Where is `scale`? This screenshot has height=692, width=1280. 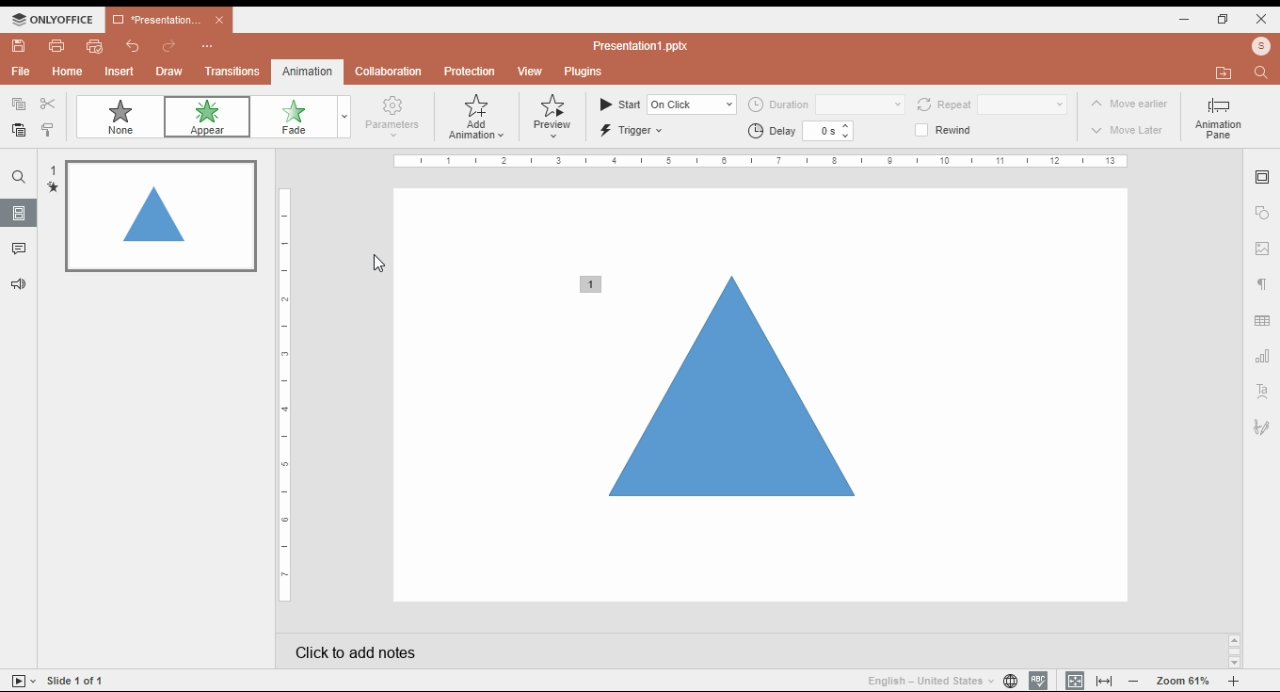
scale is located at coordinates (761, 162).